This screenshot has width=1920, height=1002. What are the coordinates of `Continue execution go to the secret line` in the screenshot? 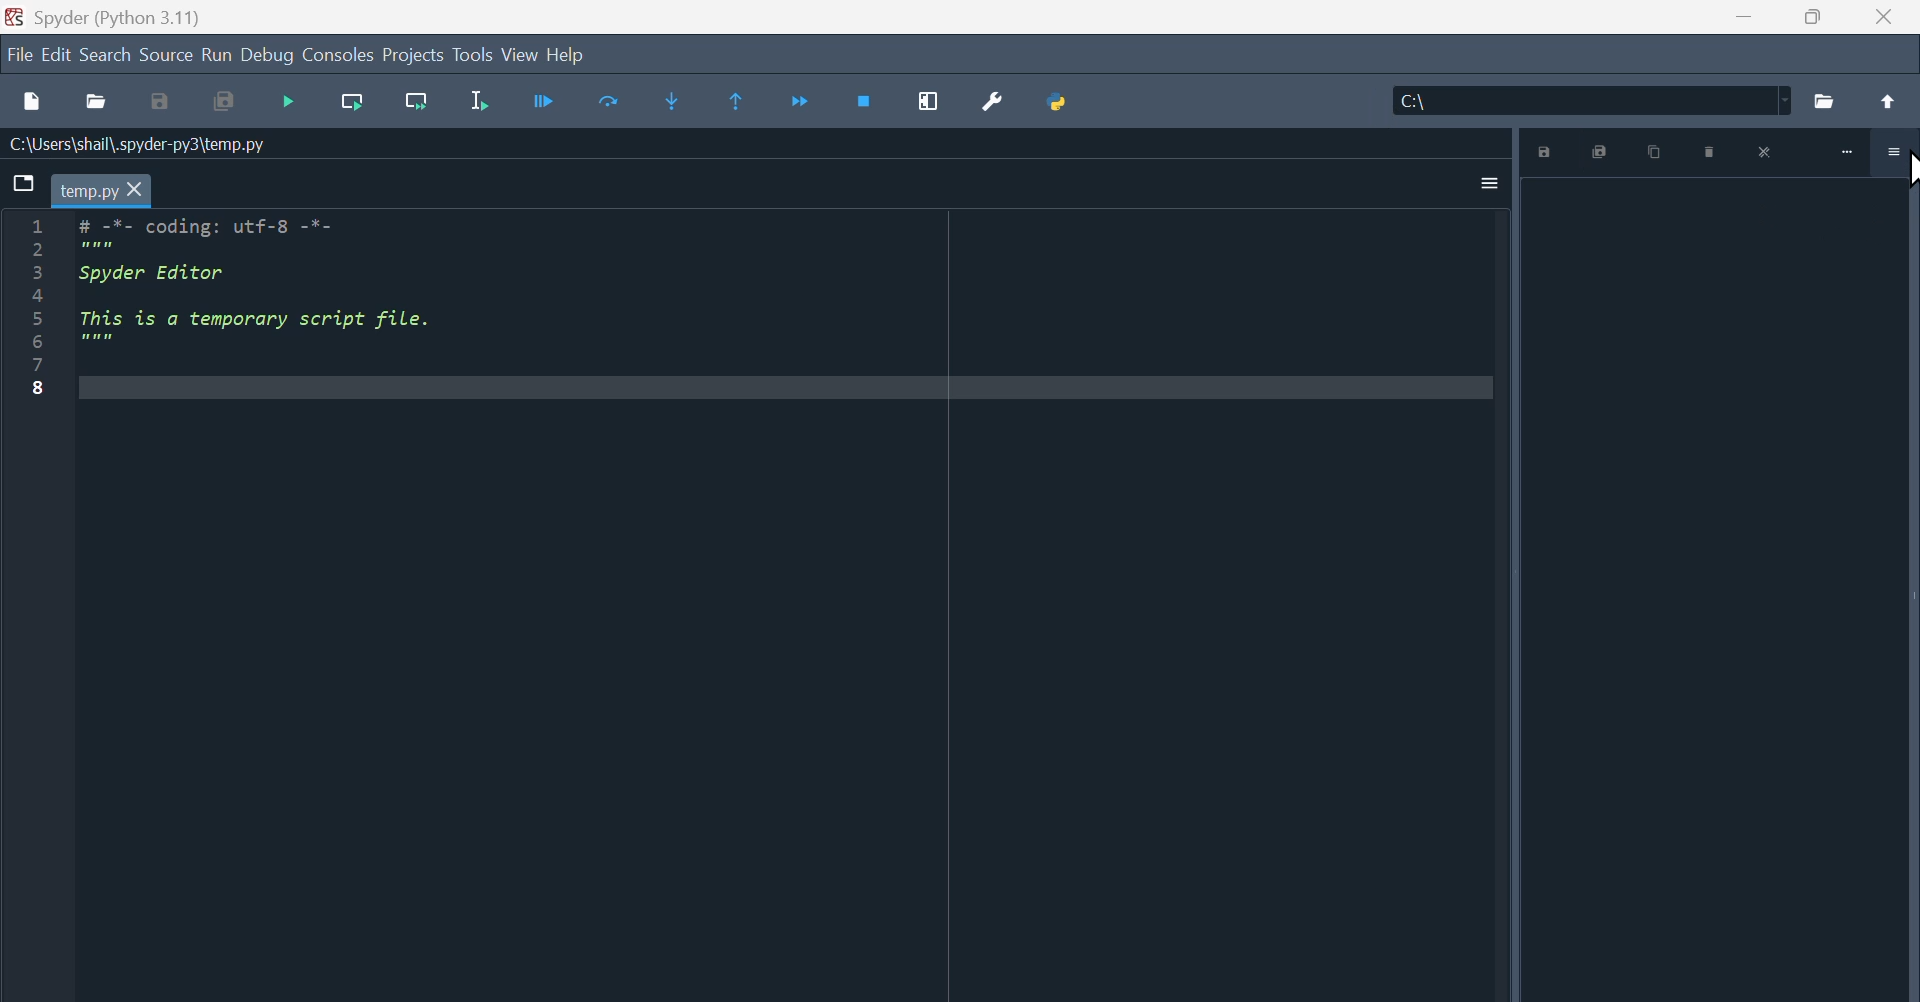 It's located at (738, 102).